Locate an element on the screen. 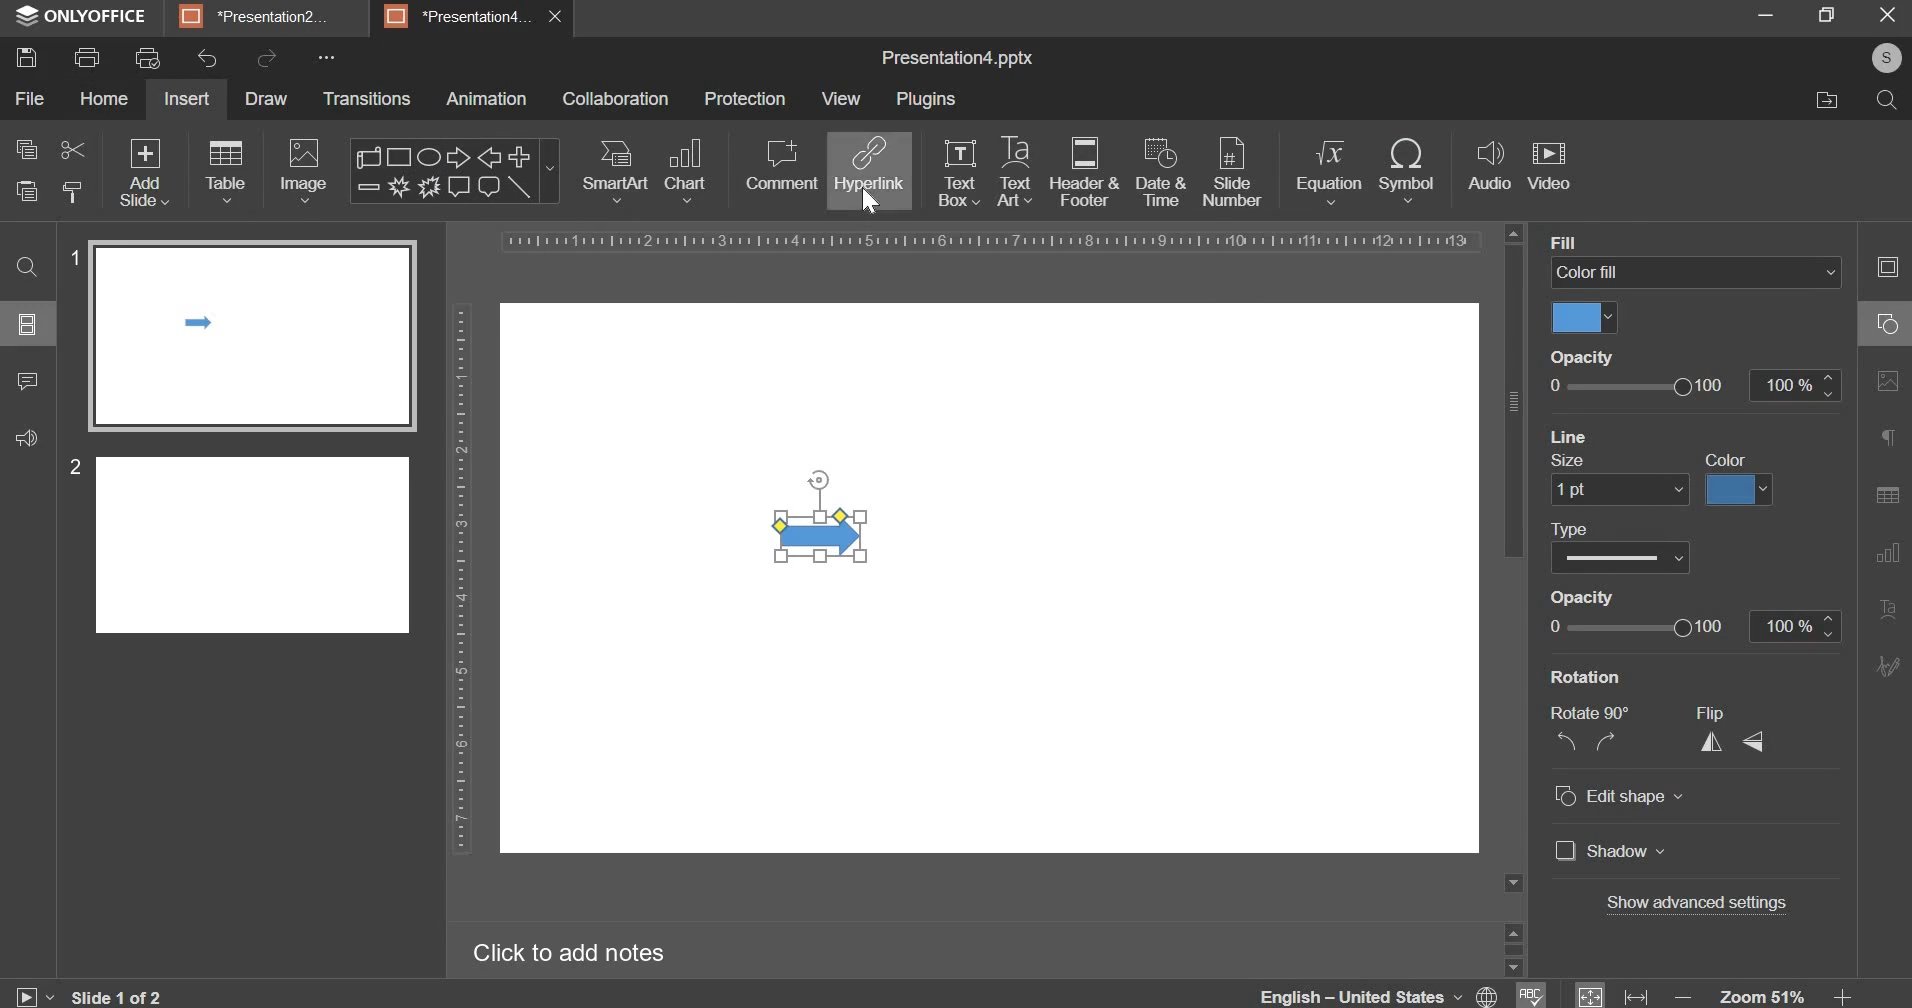 The image size is (1912, 1008). cursor is located at coordinates (874, 204).